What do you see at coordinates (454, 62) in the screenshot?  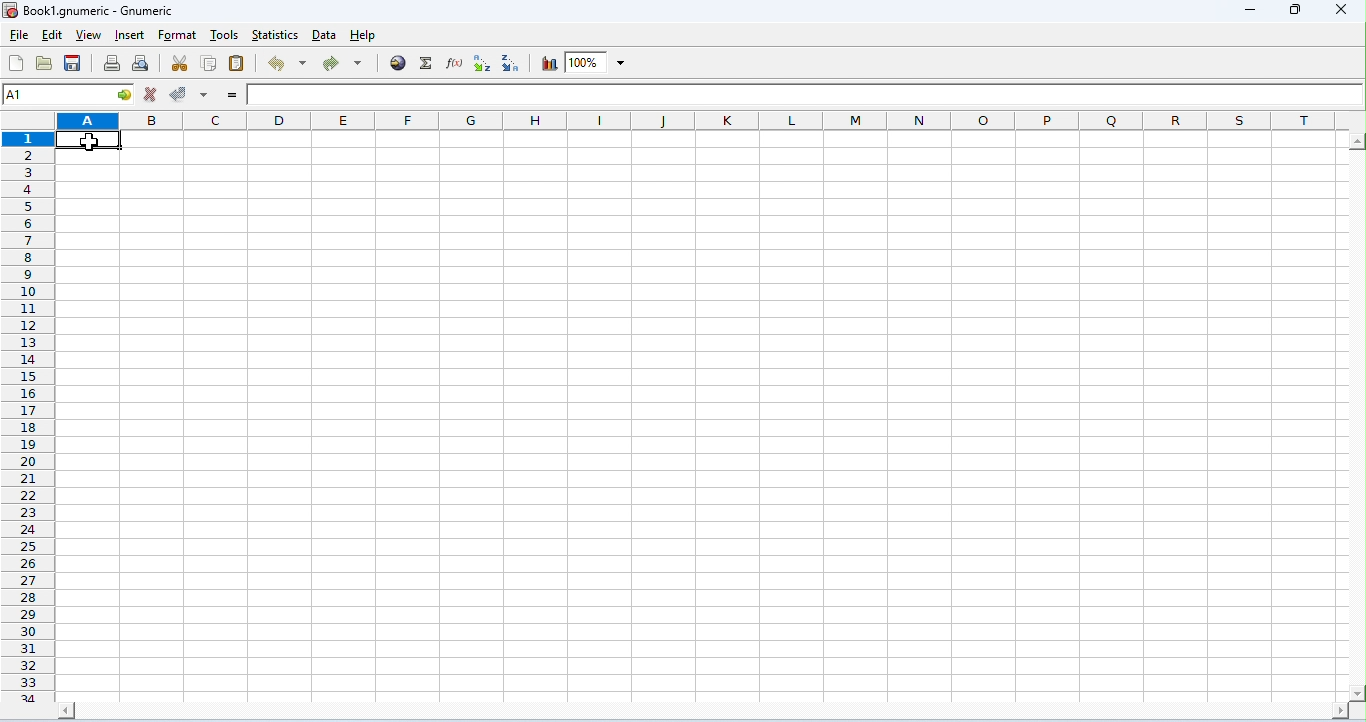 I see `function wizard` at bounding box center [454, 62].